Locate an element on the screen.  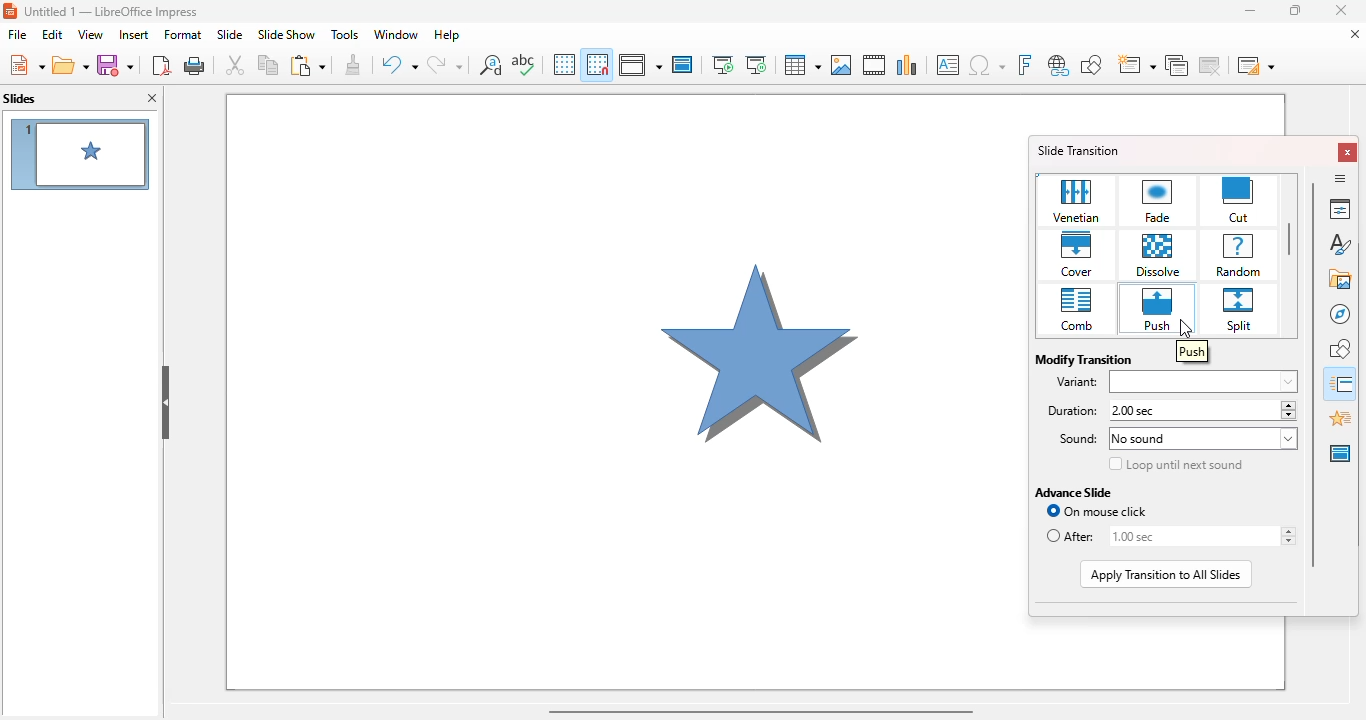
on mouse click is located at coordinates (1097, 511).